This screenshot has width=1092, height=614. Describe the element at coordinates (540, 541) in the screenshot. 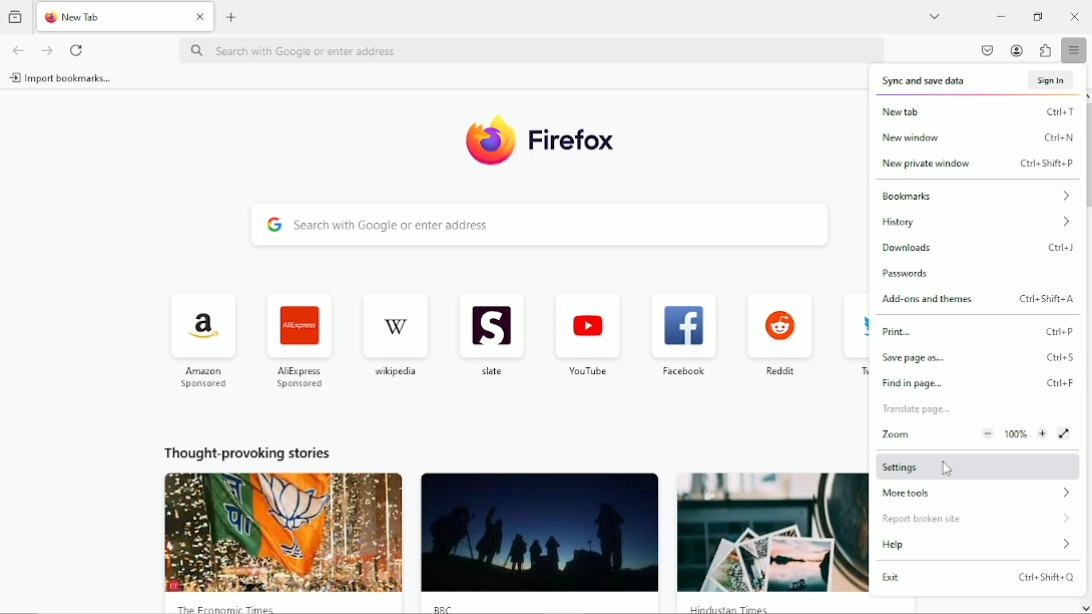

I see `news` at that location.